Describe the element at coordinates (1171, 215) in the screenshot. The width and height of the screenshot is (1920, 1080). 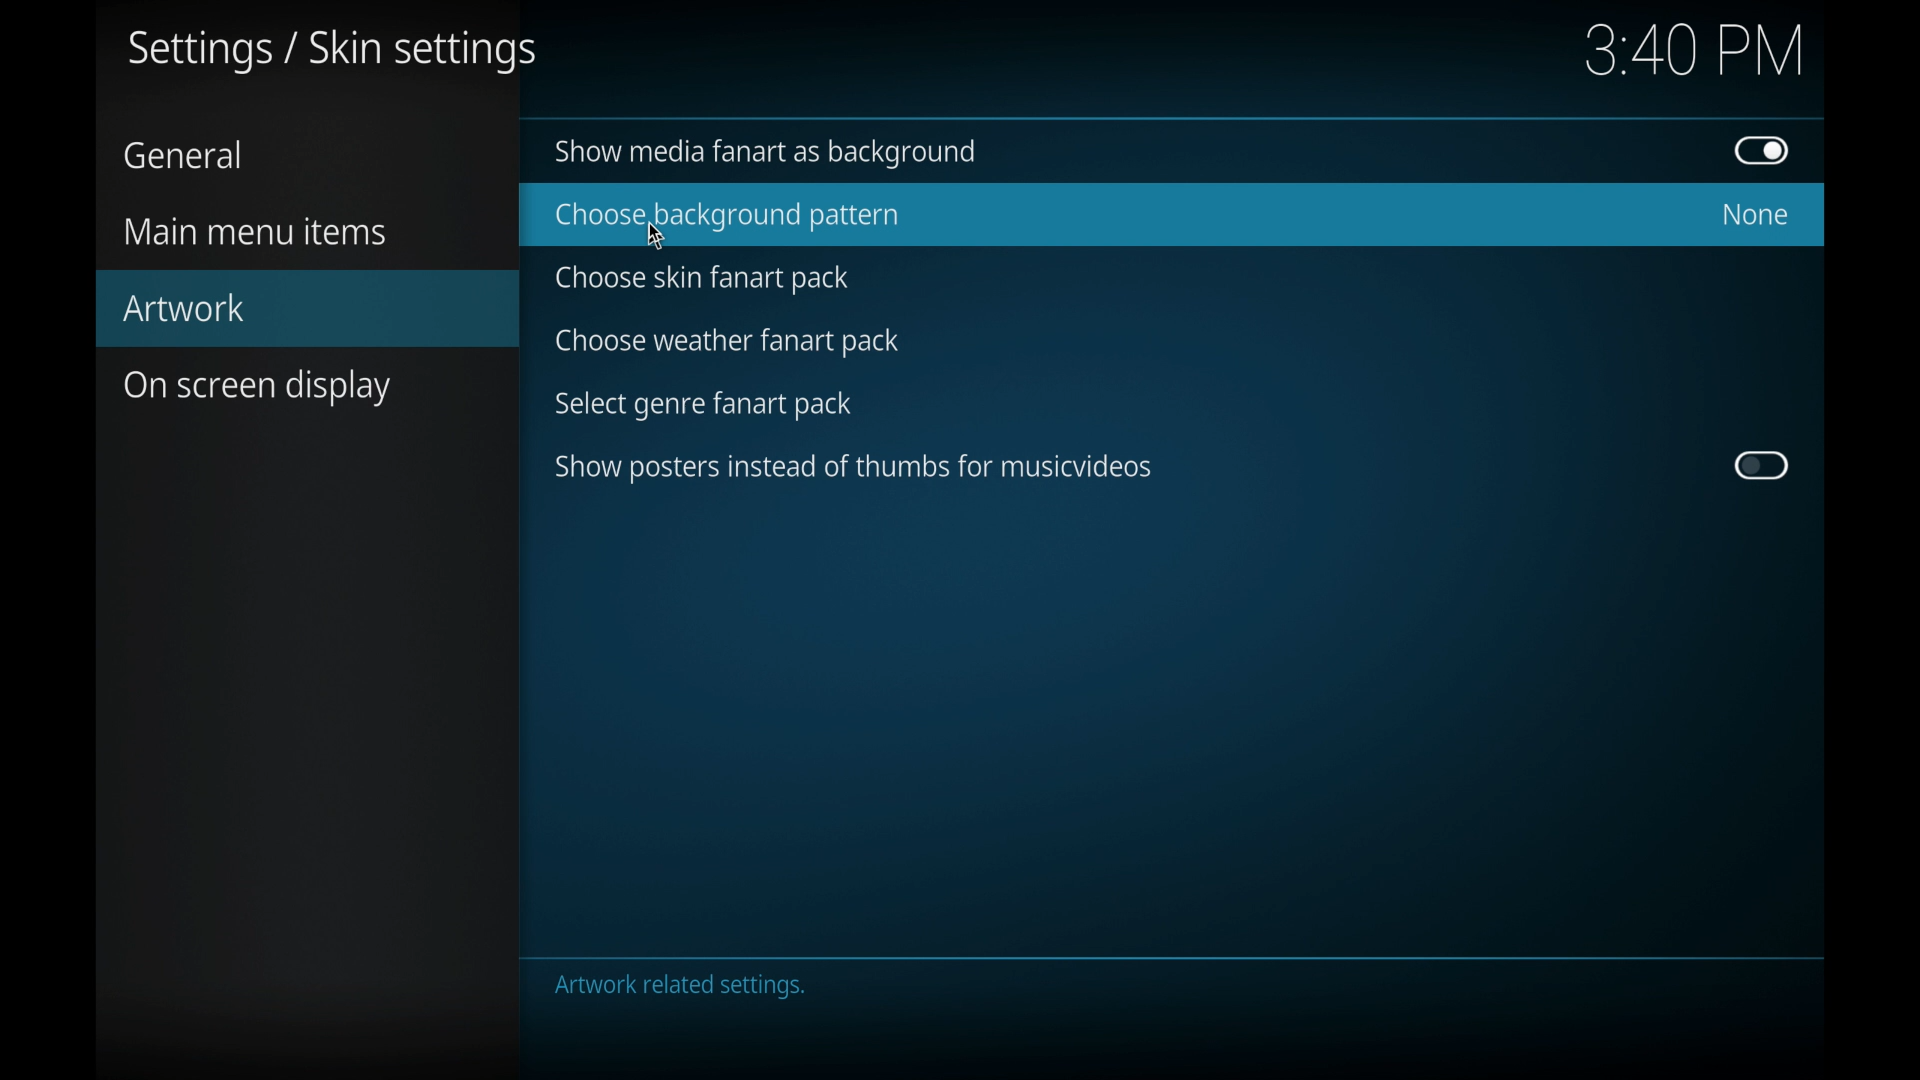
I see `choose background pattern highlighted` at that location.